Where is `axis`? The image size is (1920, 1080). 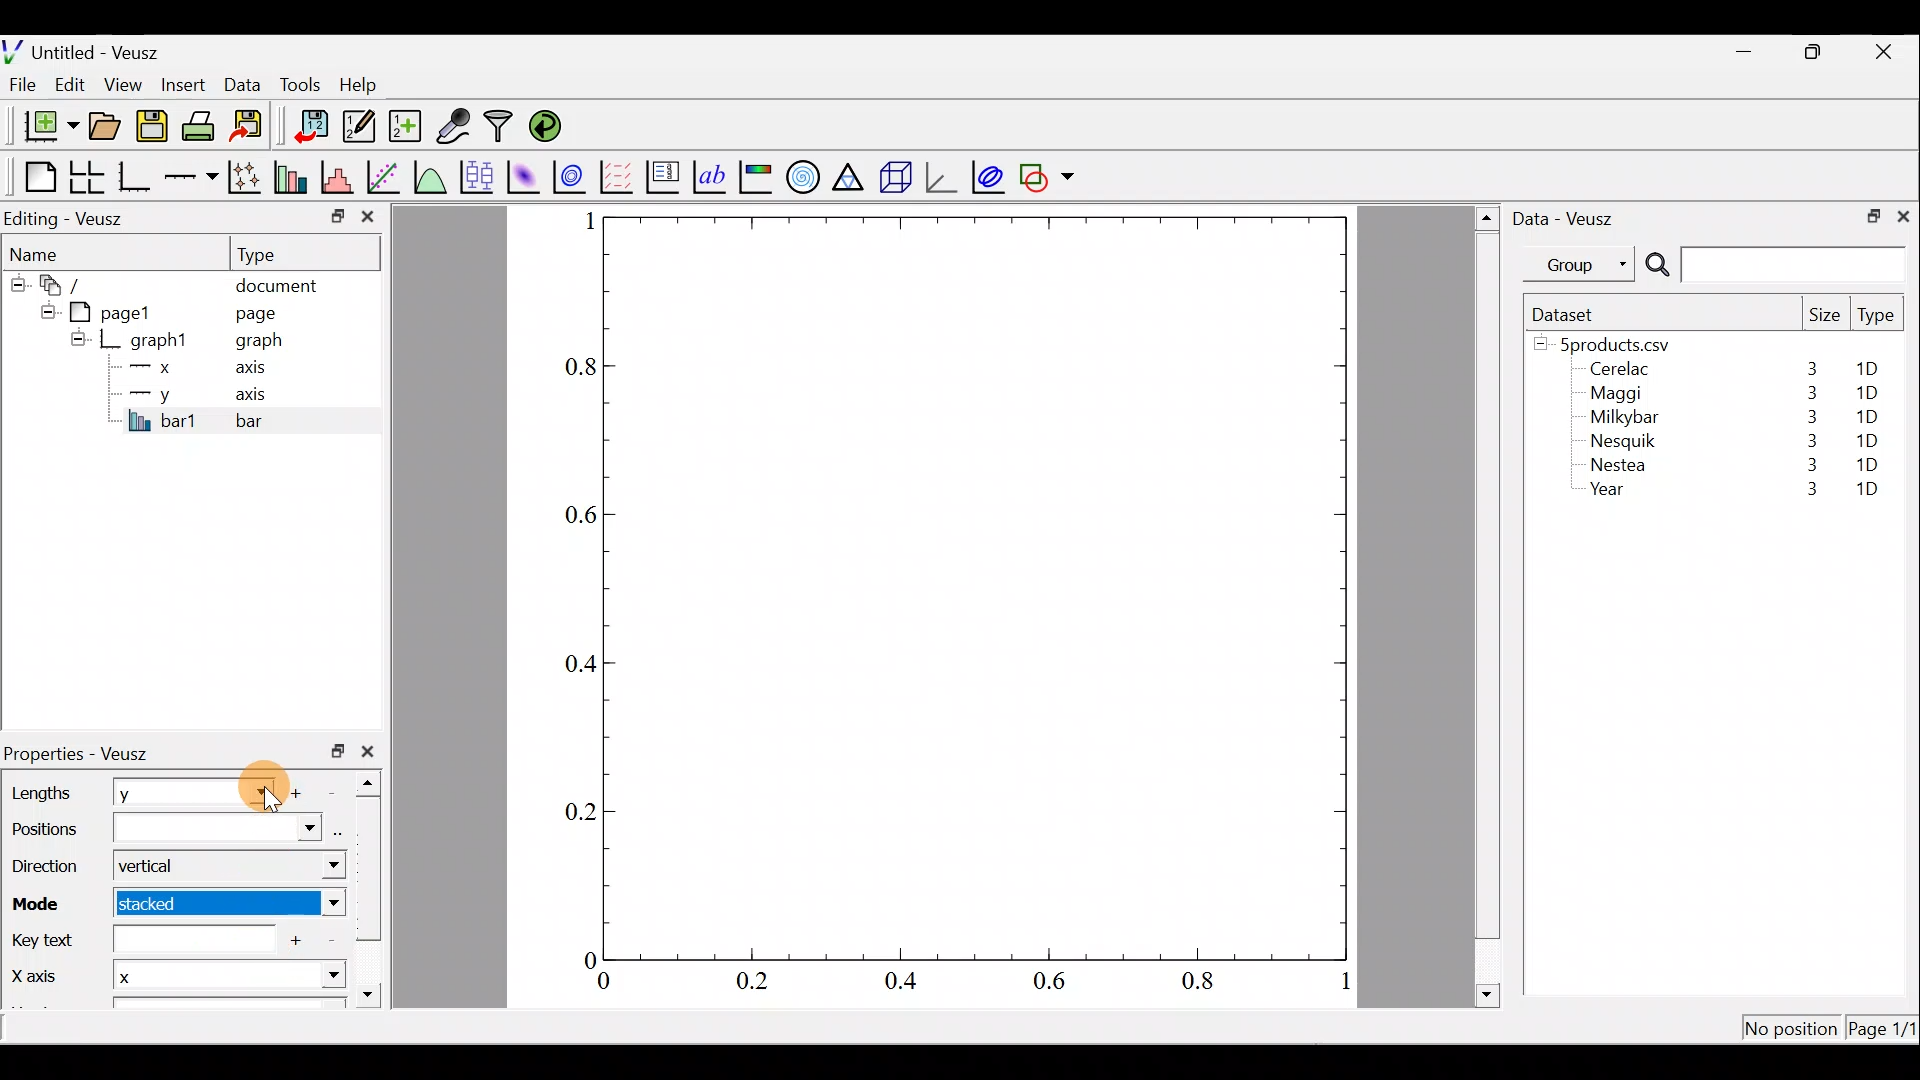
axis is located at coordinates (260, 396).